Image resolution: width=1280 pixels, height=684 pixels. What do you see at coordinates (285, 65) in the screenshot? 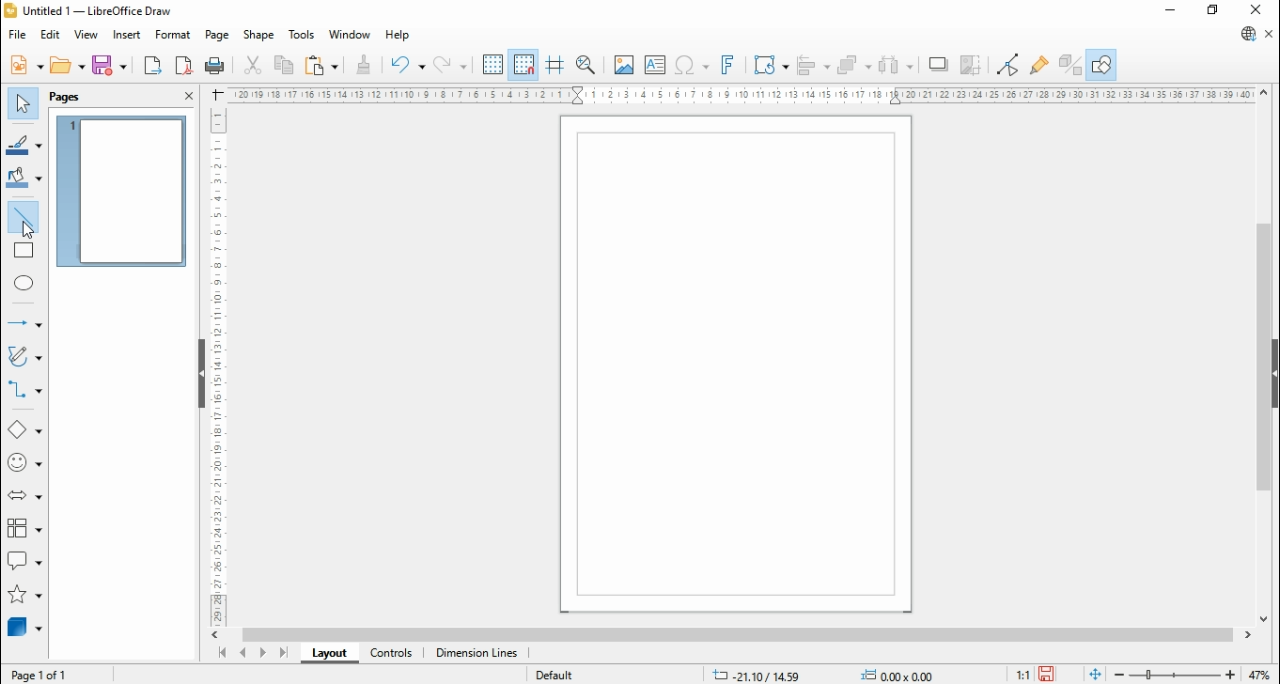
I see `copy` at bounding box center [285, 65].